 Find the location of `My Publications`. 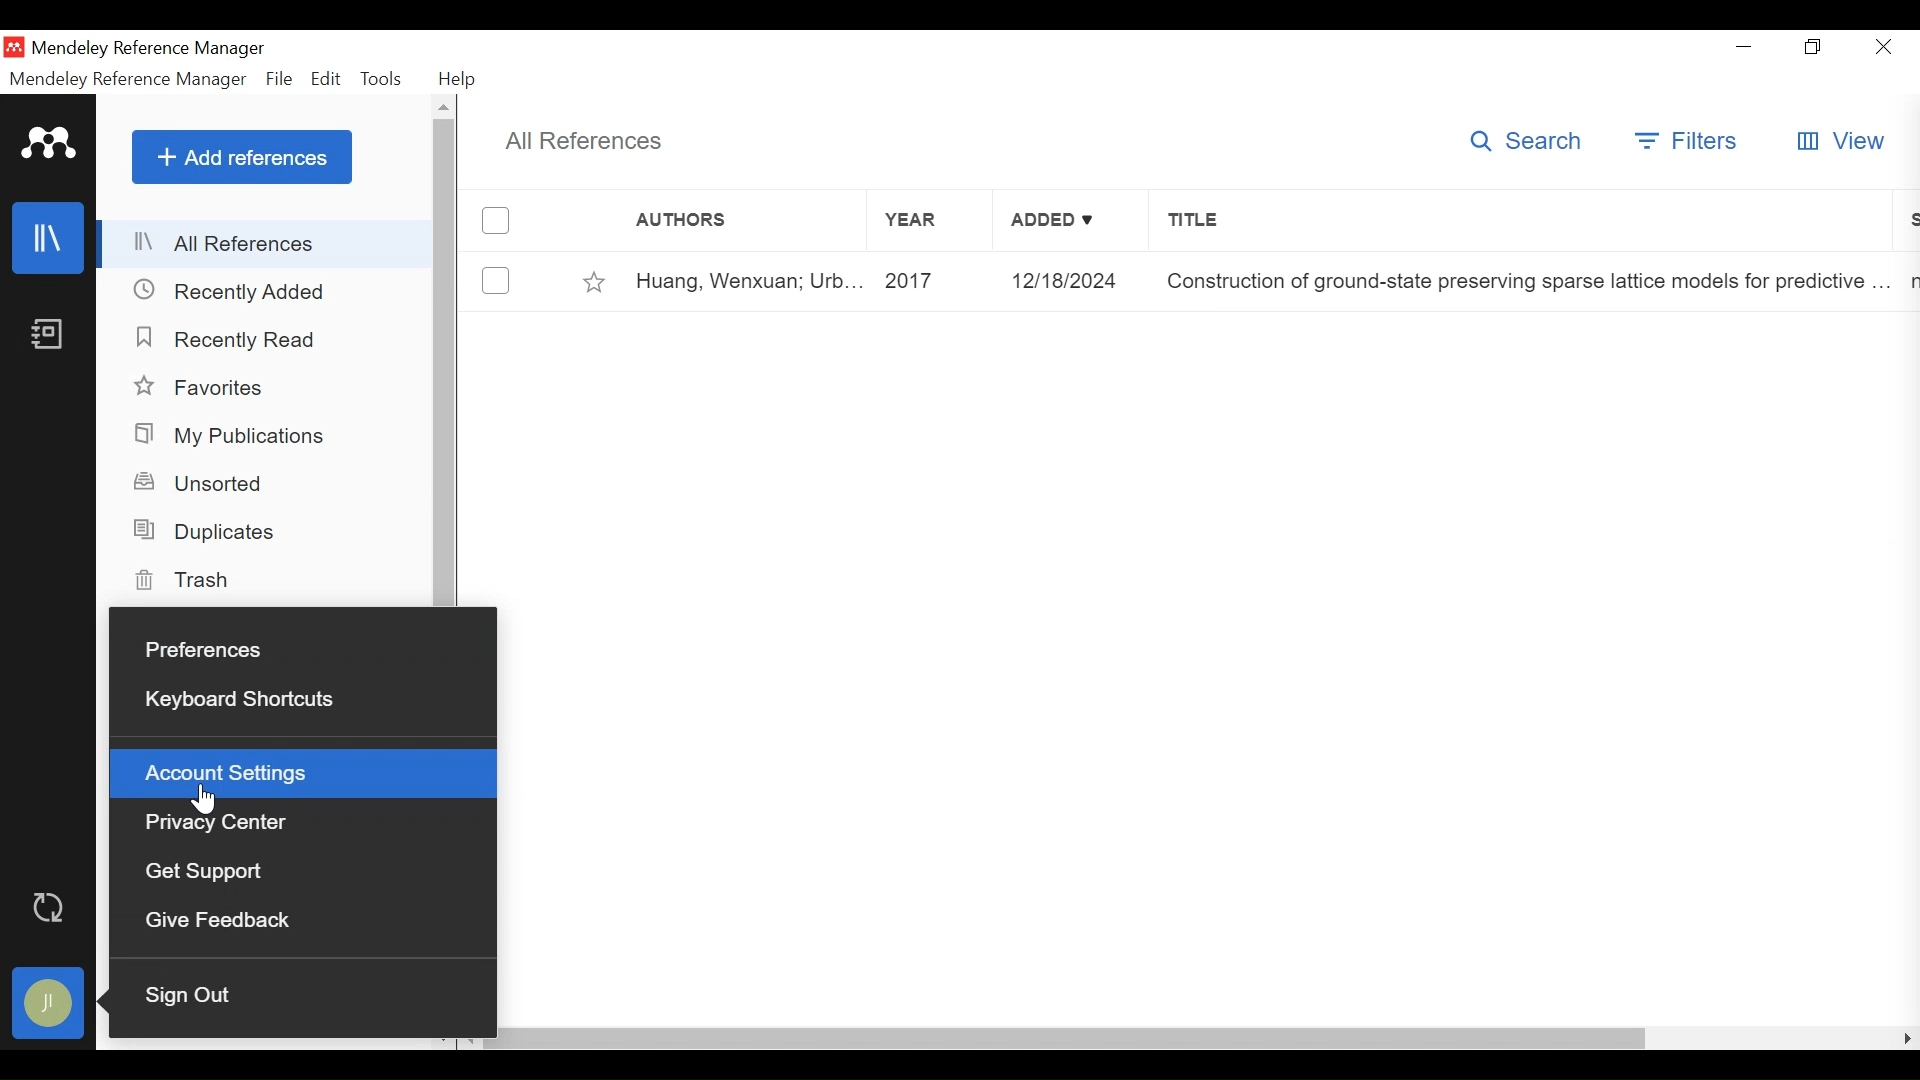

My Publications is located at coordinates (236, 437).